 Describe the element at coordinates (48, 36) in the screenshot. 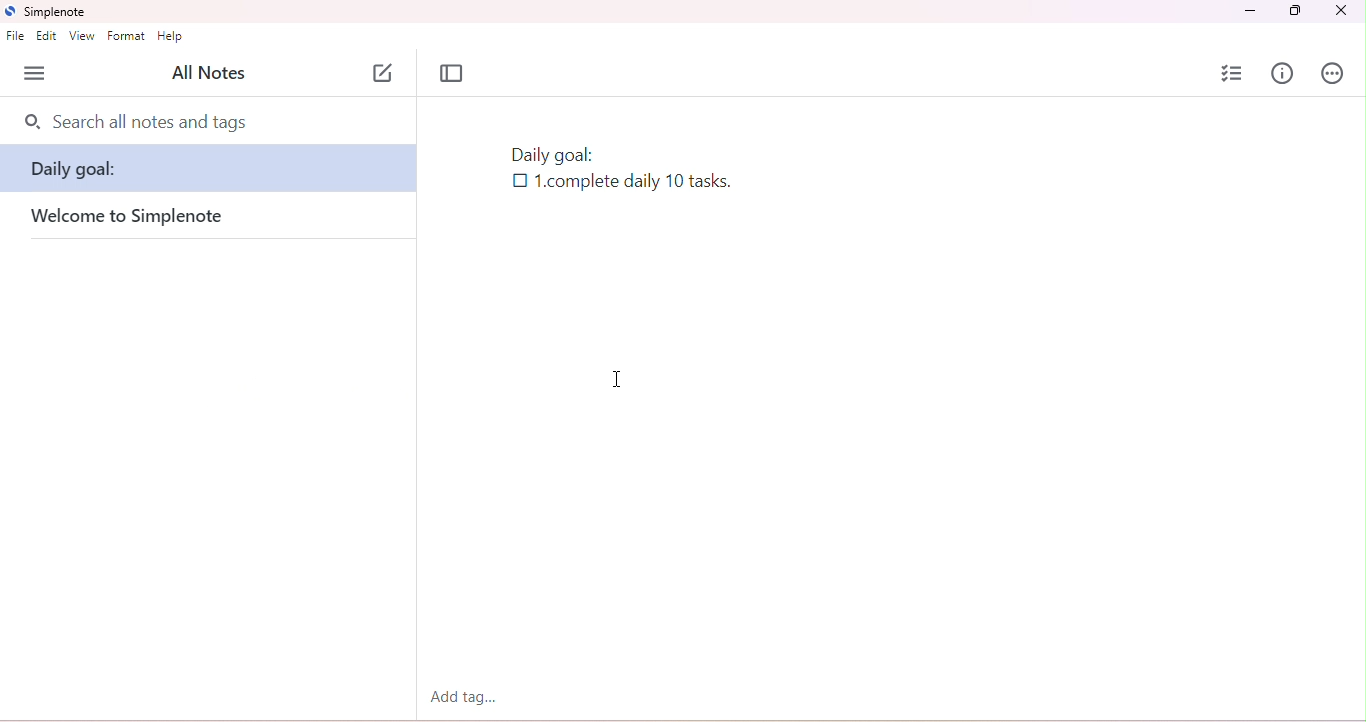

I see `edit` at that location.